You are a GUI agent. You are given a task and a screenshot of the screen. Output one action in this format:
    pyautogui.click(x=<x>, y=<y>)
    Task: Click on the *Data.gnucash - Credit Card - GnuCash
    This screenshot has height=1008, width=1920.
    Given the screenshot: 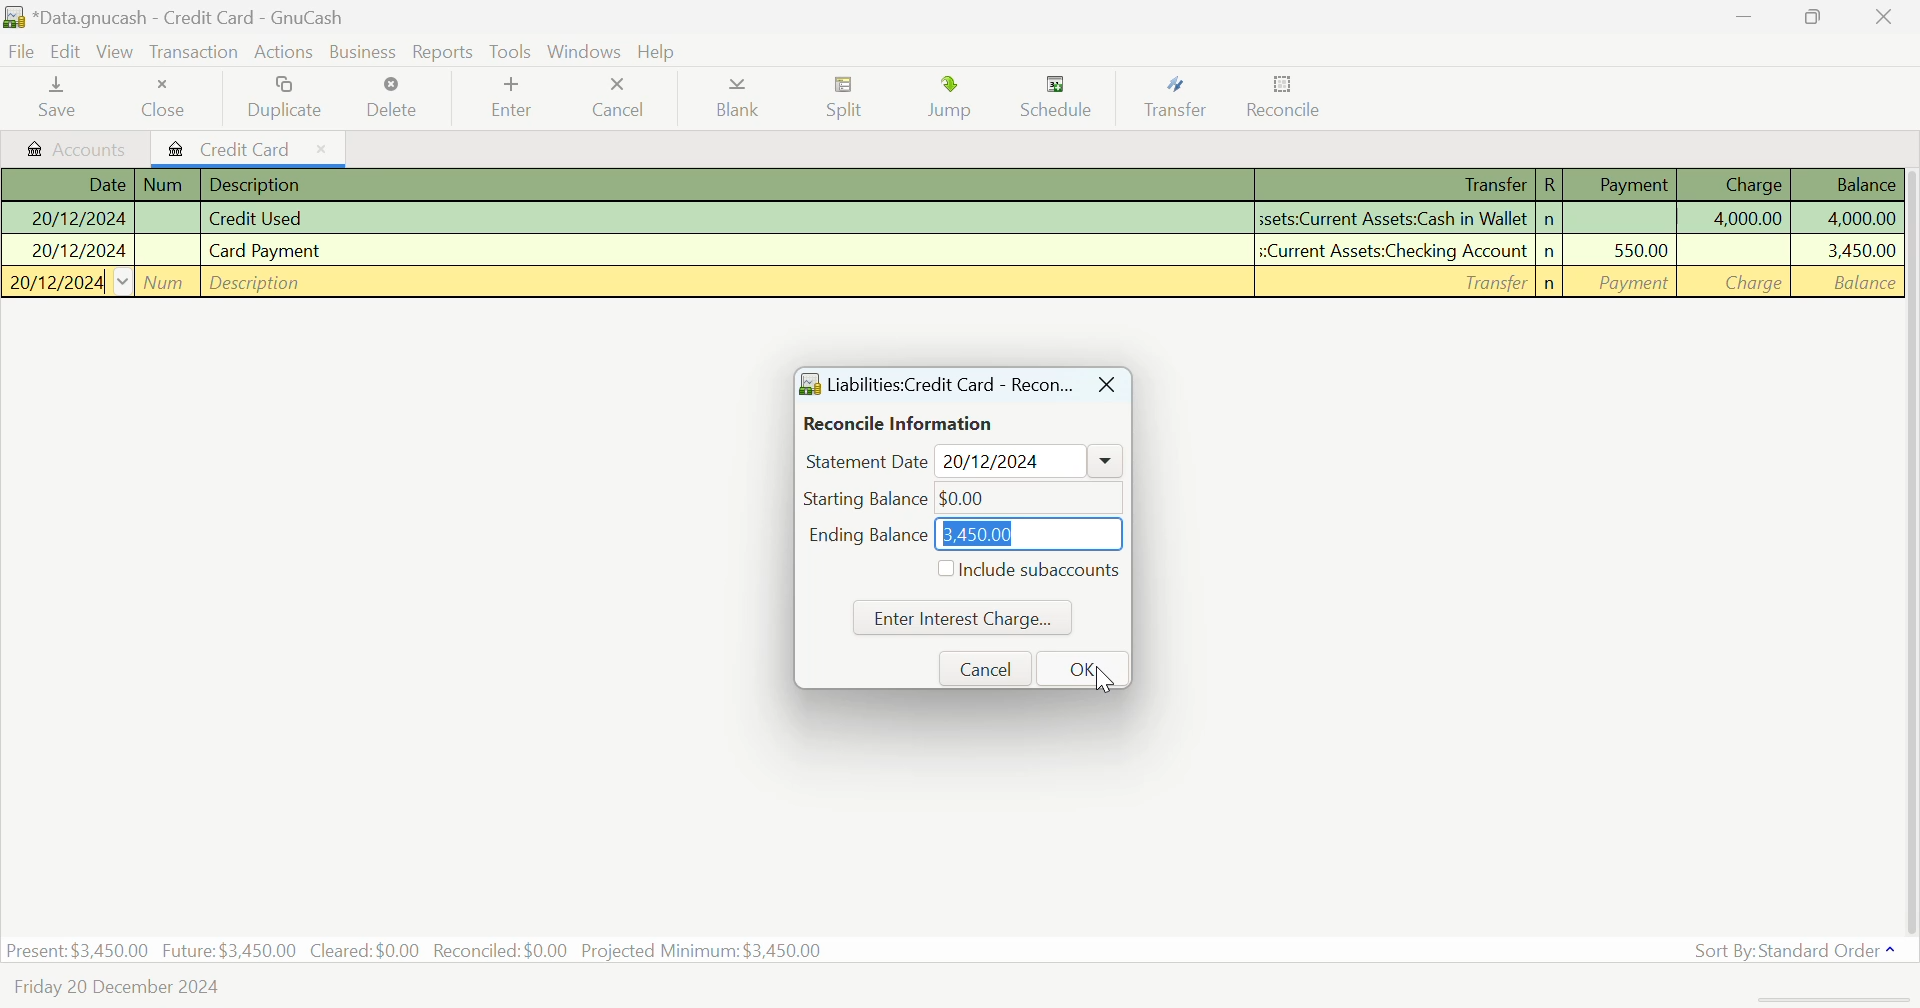 What is the action you would take?
    pyautogui.click(x=180, y=17)
    